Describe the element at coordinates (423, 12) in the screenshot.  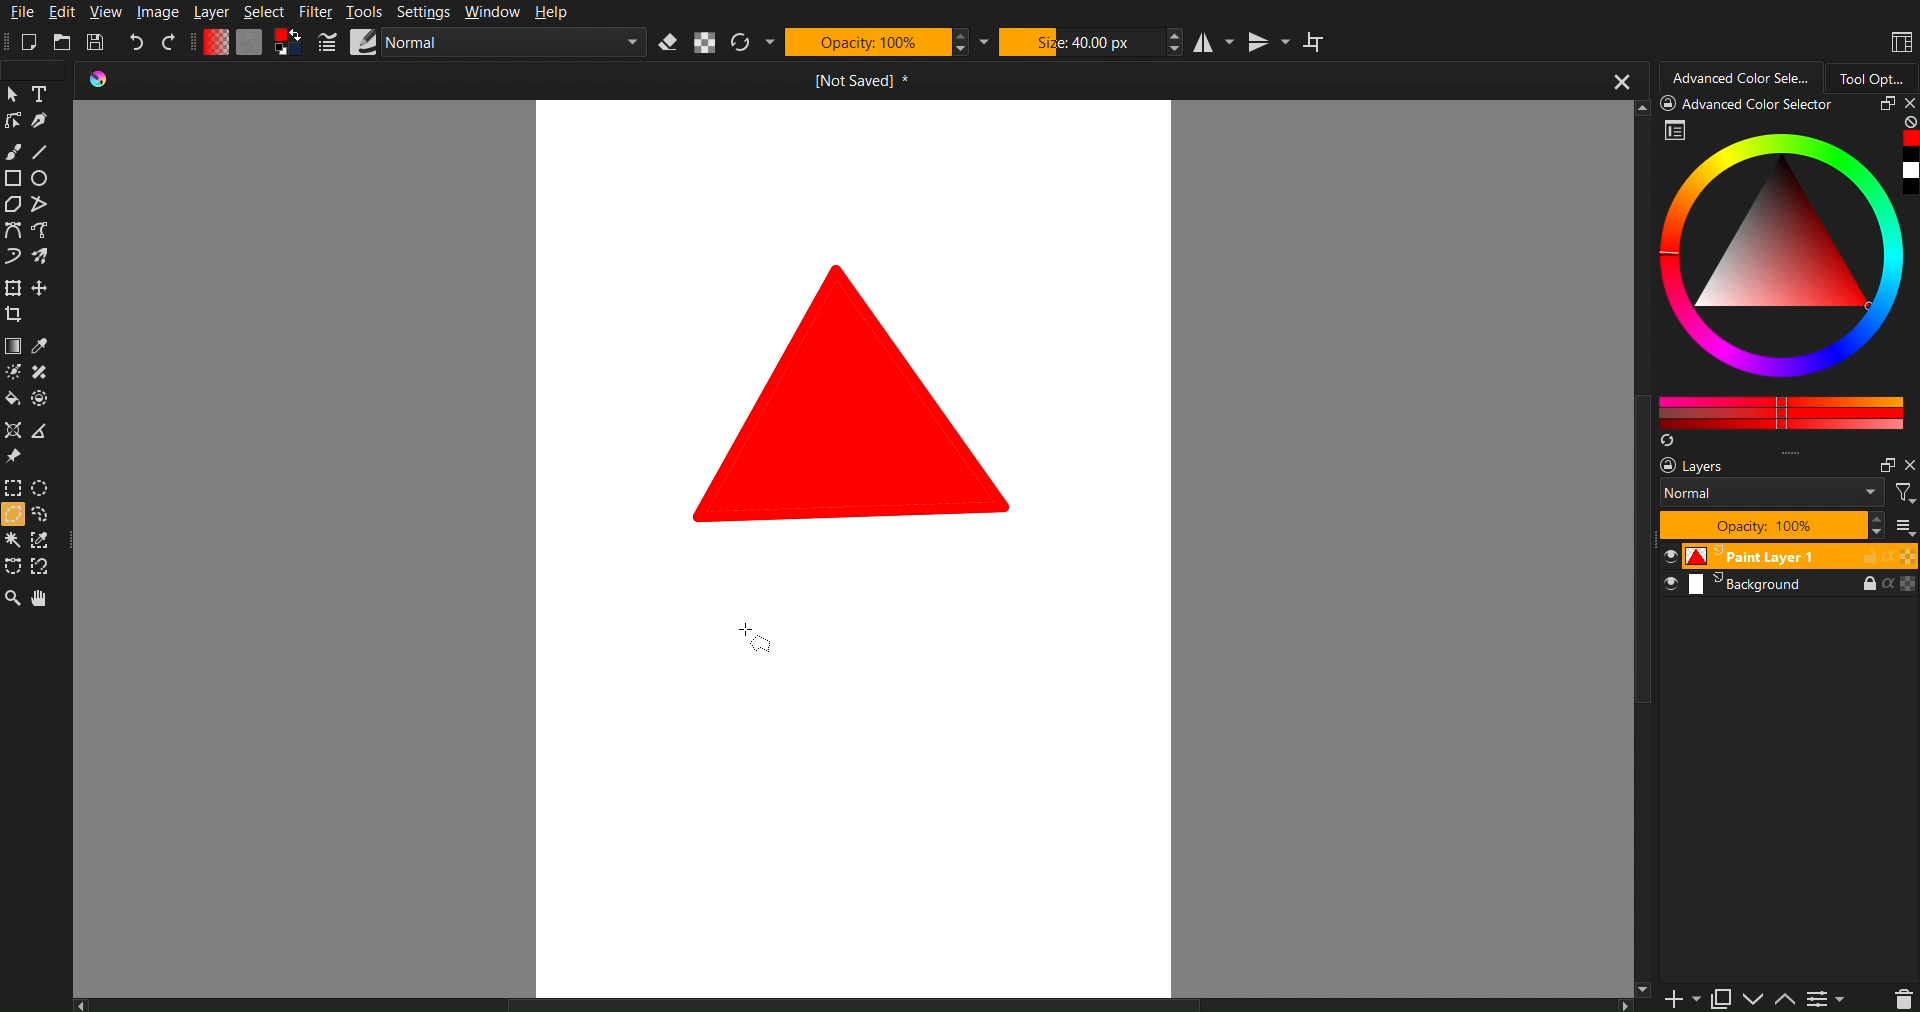
I see `Settings` at that location.